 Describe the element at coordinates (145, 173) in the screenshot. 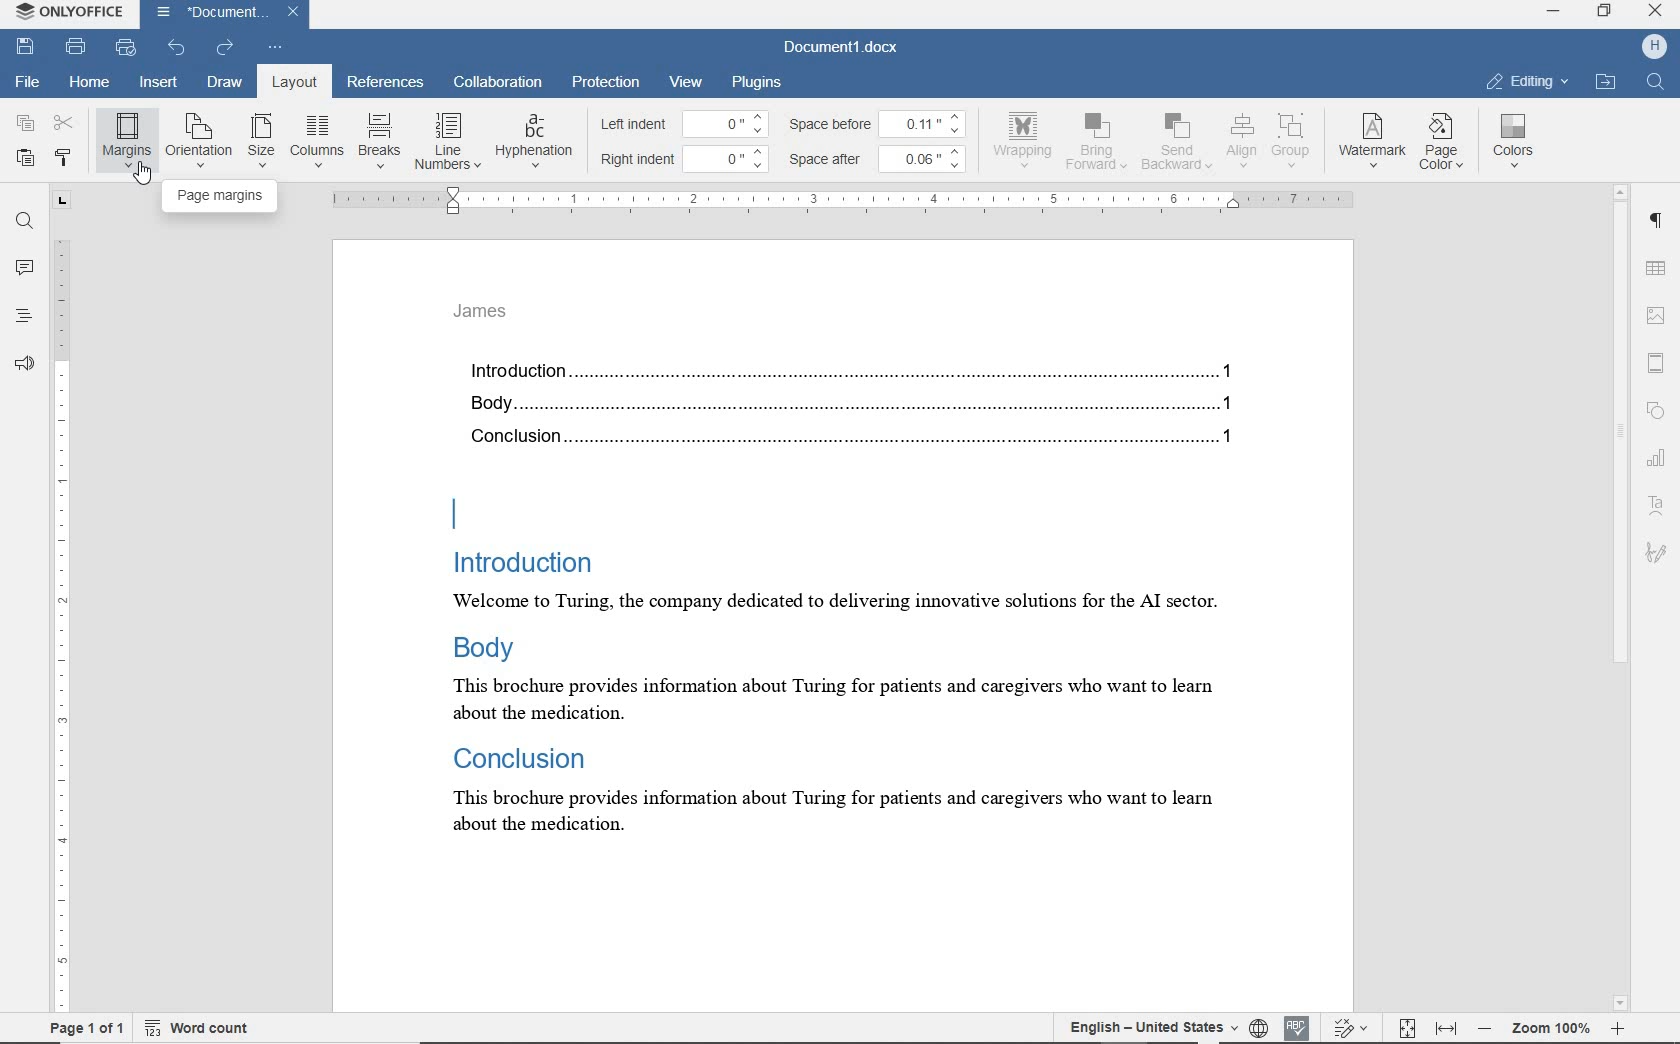

I see `cursor` at that location.